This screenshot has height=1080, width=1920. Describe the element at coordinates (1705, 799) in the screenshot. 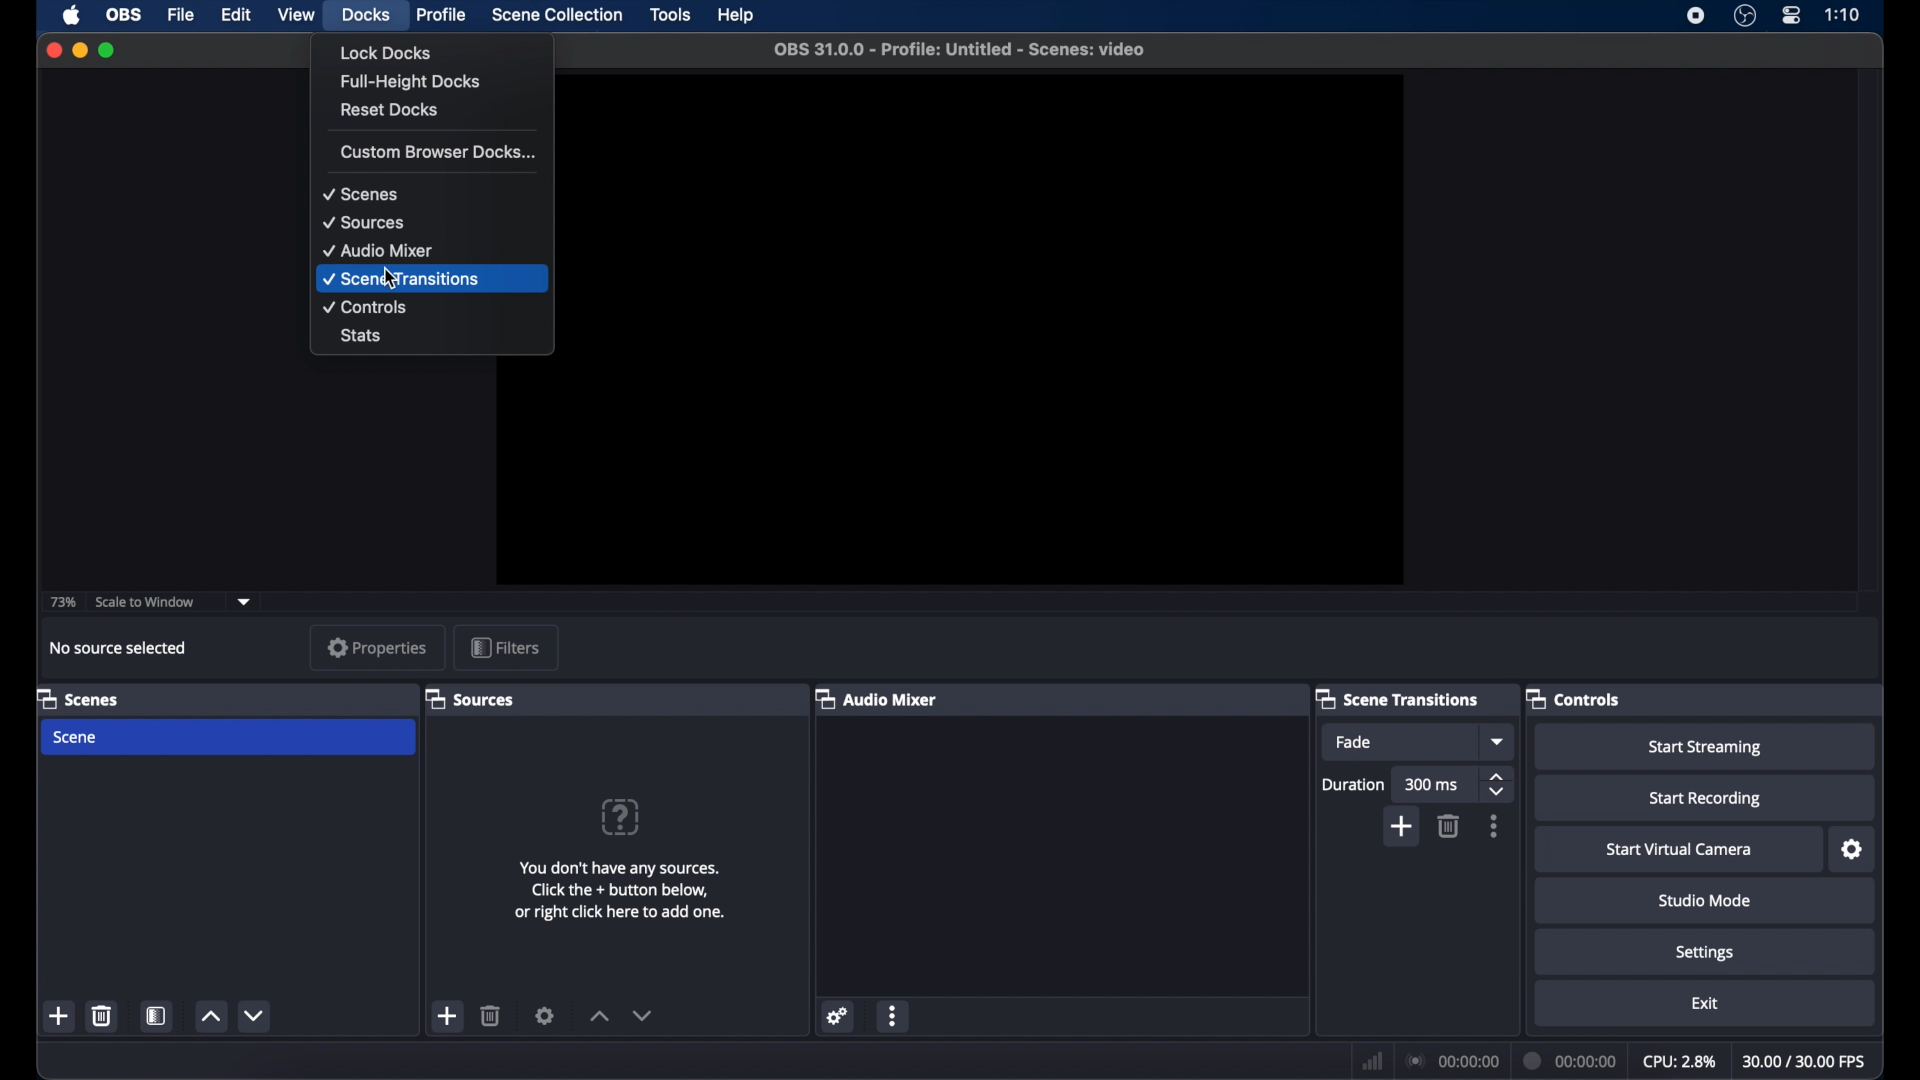

I see `start recording` at that location.